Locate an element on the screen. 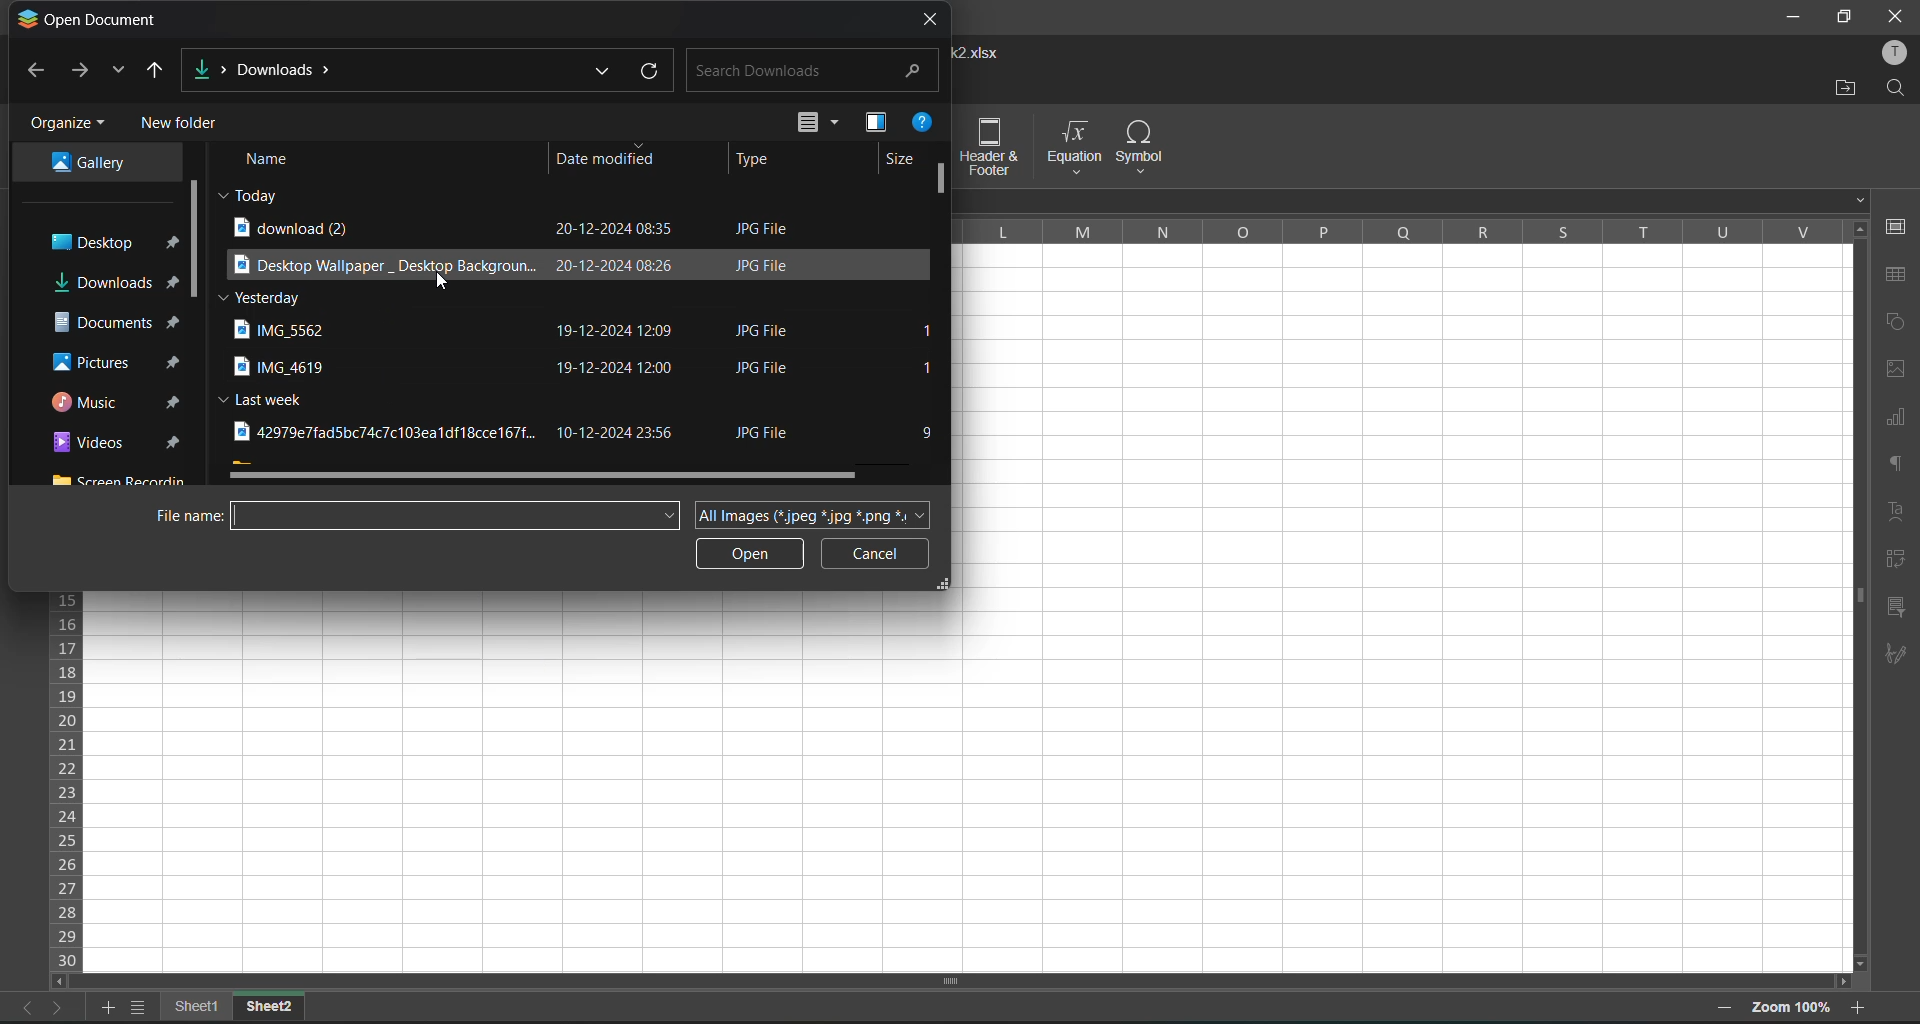 The image size is (1920, 1024). up to desktop is located at coordinates (161, 69).